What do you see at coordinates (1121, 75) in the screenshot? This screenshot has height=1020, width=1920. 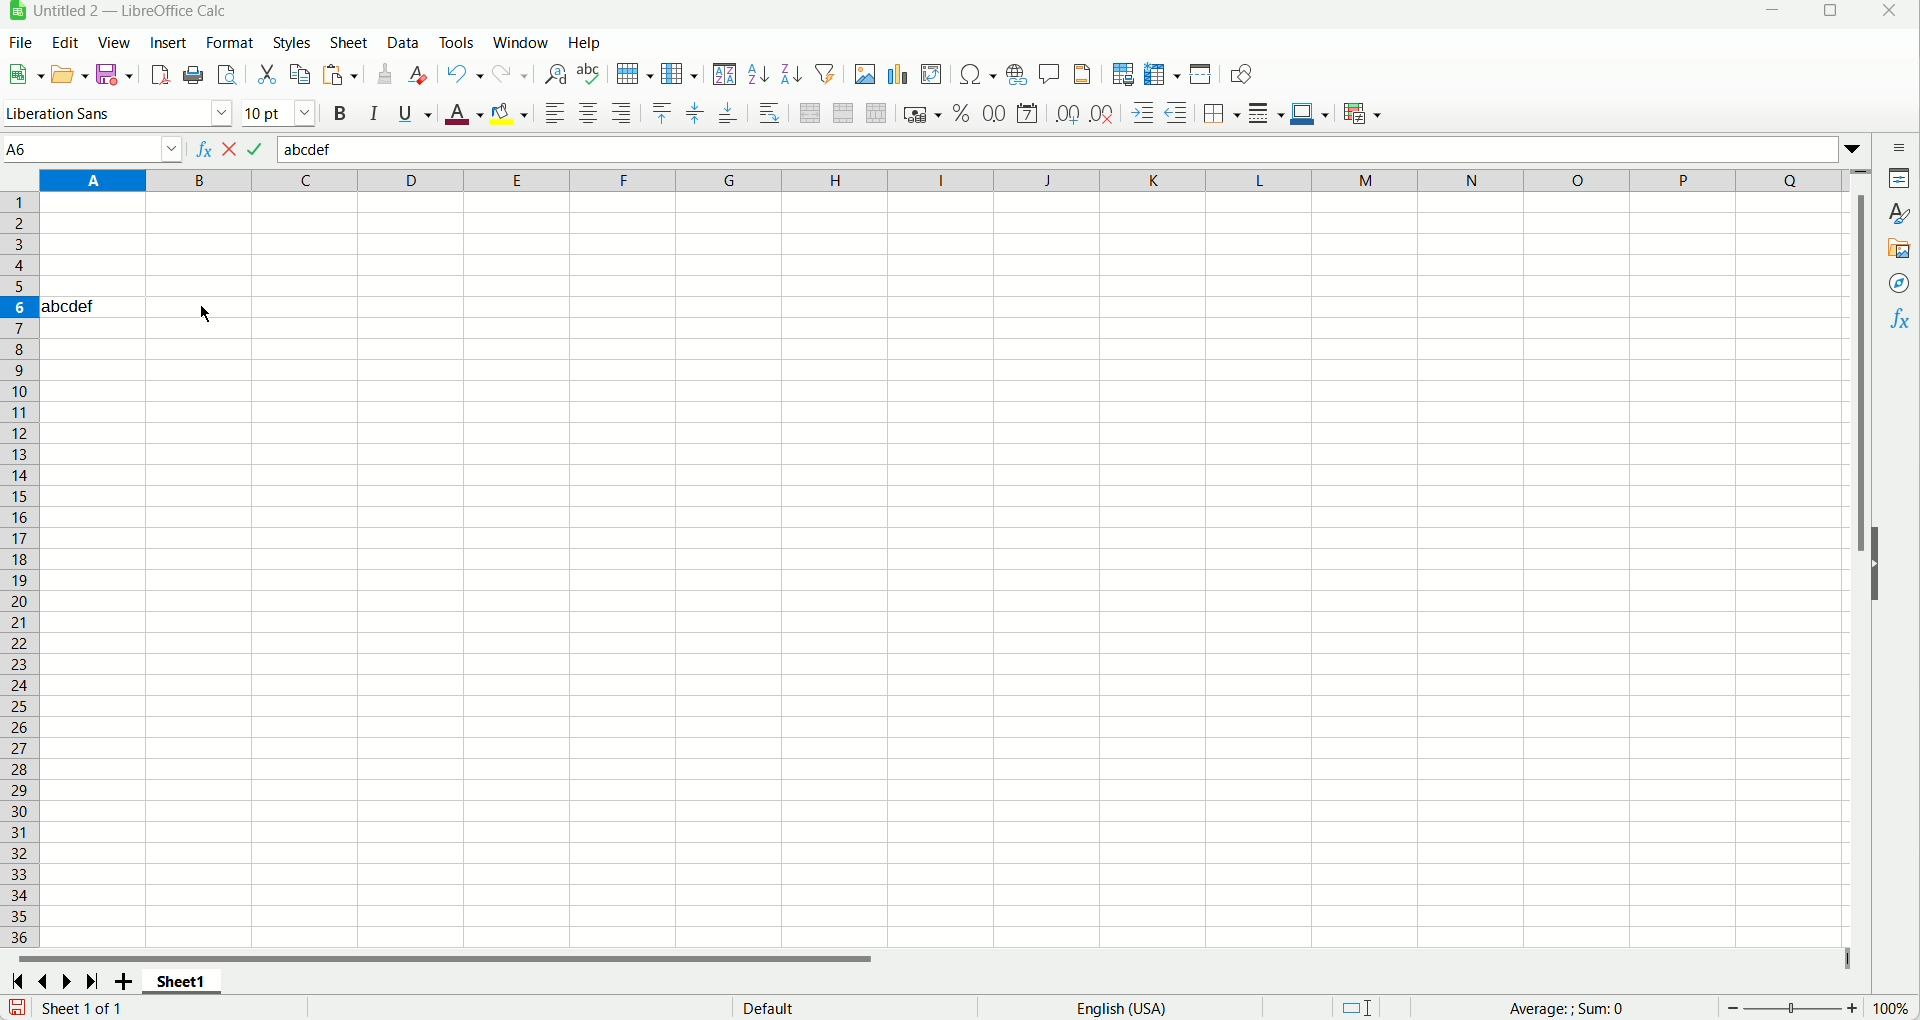 I see `define print area` at bounding box center [1121, 75].